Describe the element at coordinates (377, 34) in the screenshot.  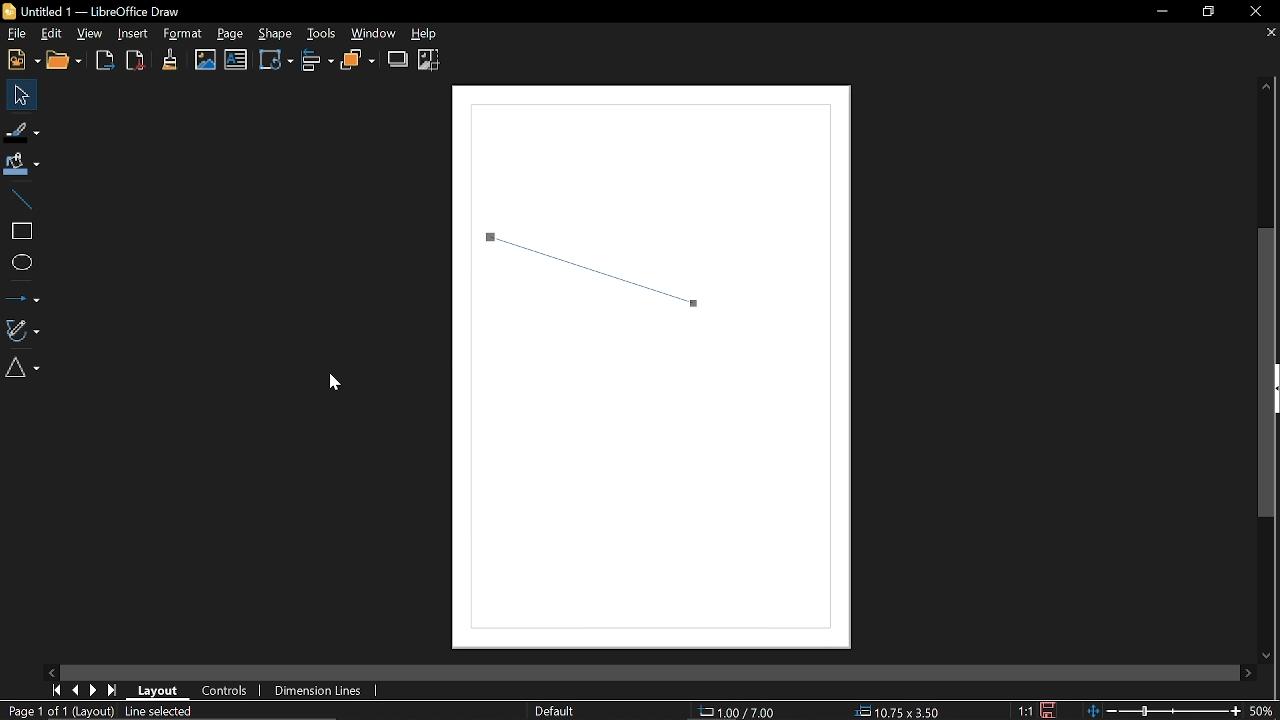
I see `Window` at that location.